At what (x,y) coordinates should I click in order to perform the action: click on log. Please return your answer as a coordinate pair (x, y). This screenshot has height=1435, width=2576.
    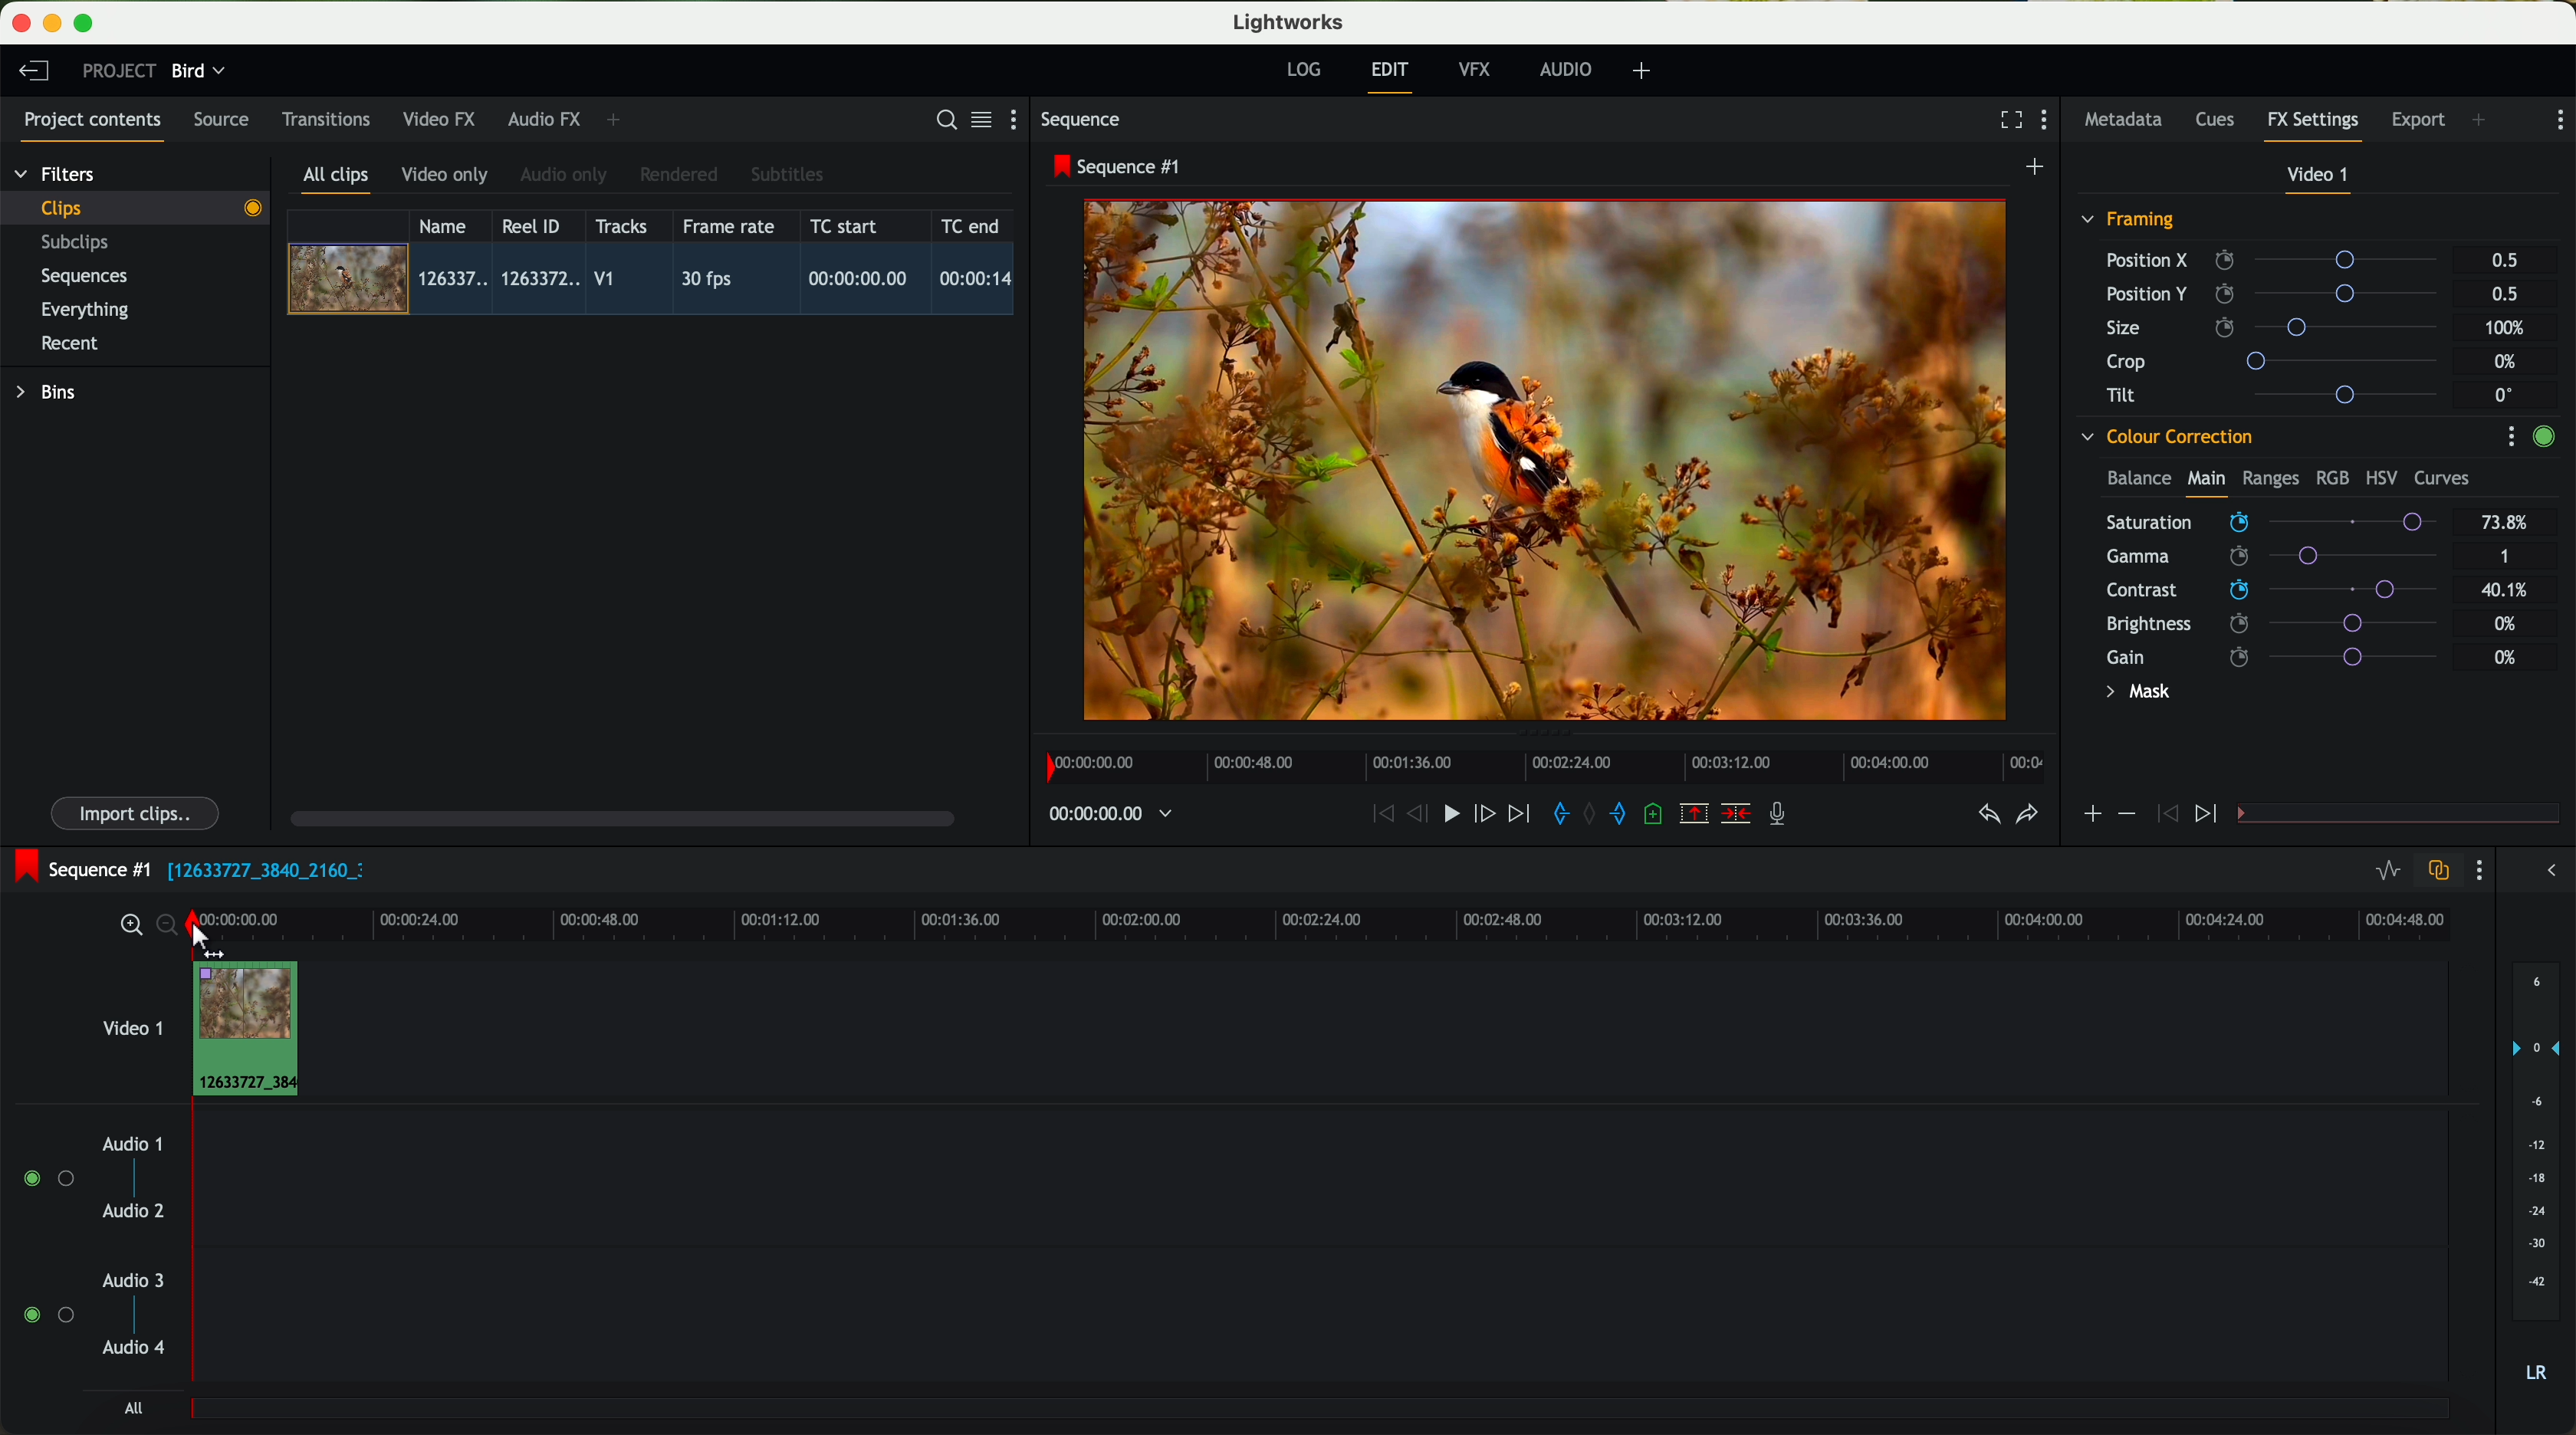
    Looking at the image, I should click on (1303, 70).